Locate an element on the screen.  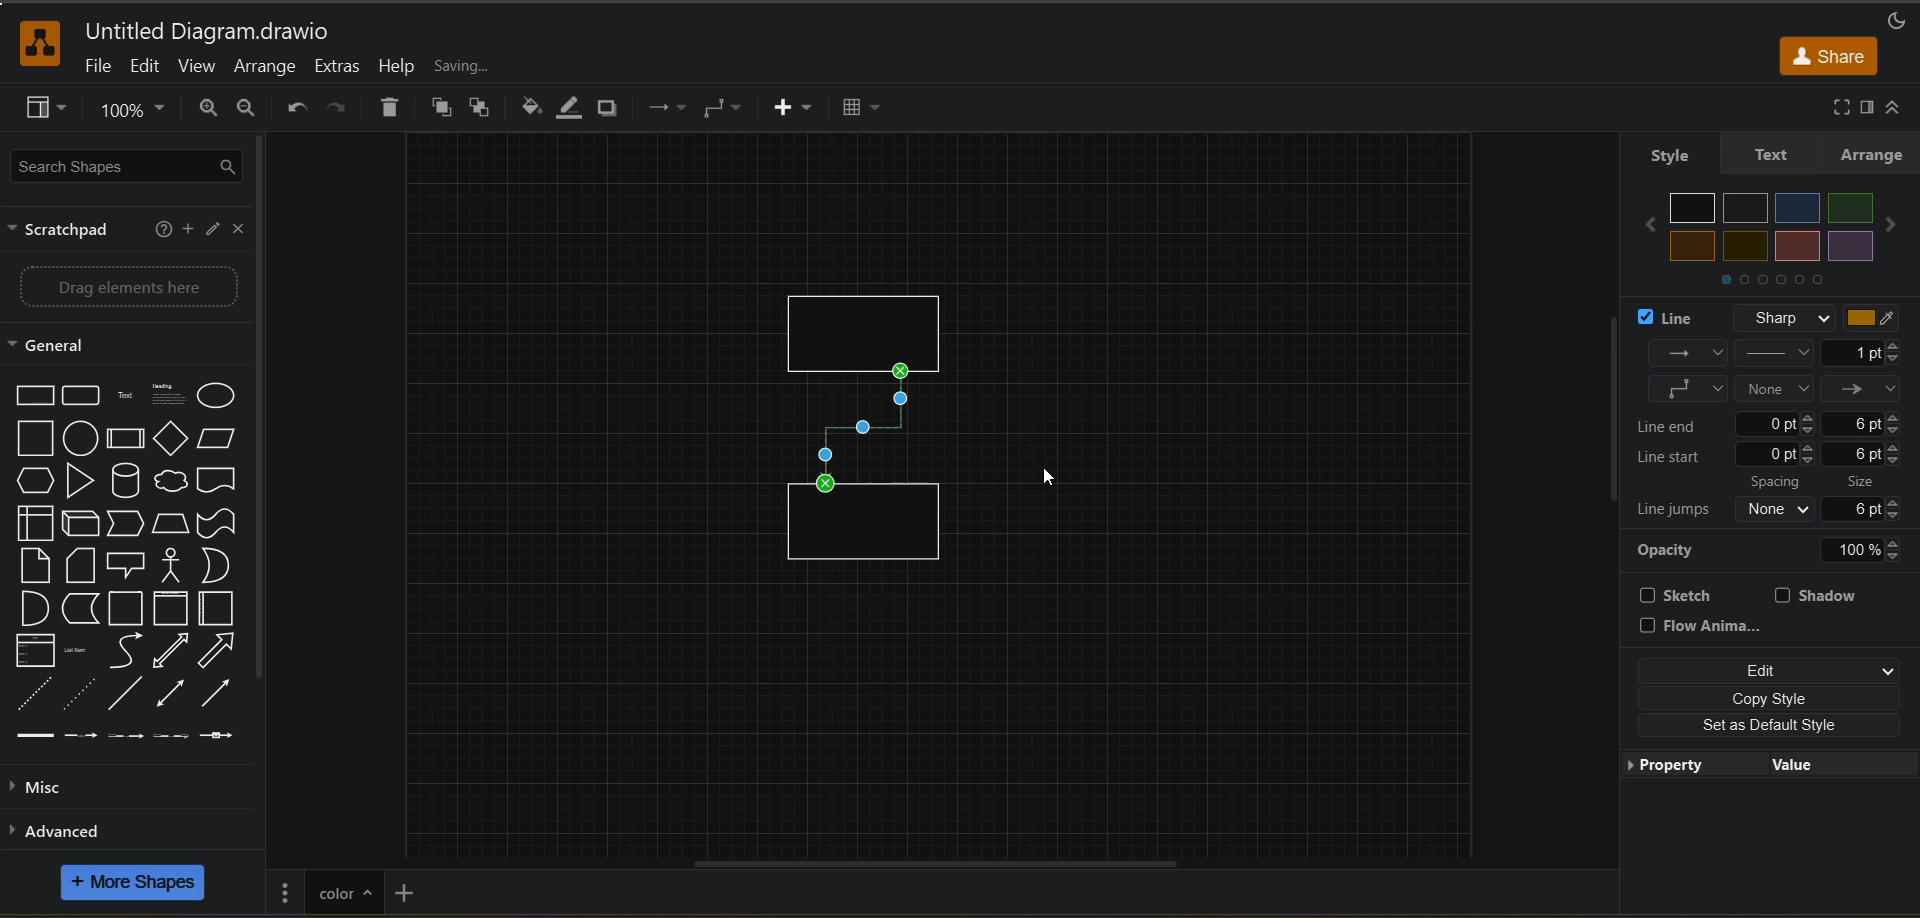
arrange is located at coordinates (1872, 154).